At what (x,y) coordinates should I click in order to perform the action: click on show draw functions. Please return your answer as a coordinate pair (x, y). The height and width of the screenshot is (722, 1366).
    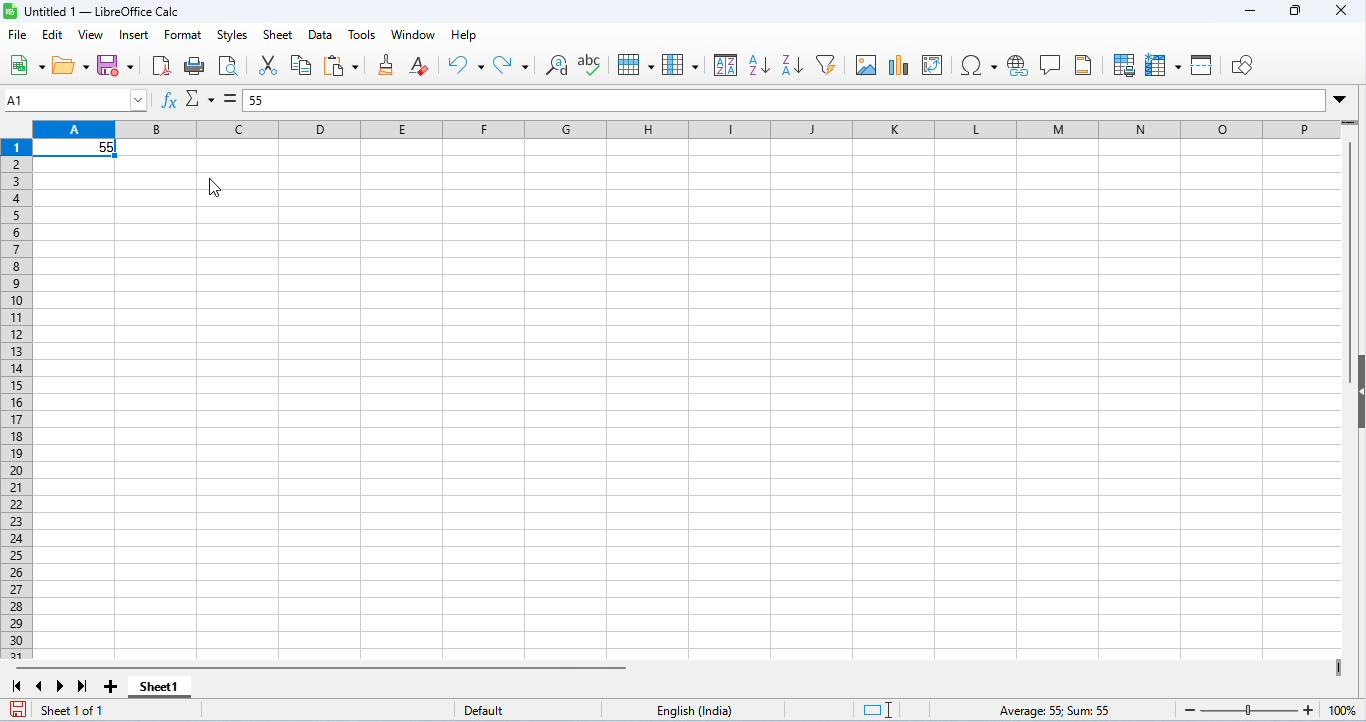
    Looking at the image, I should click on (1242, 65).